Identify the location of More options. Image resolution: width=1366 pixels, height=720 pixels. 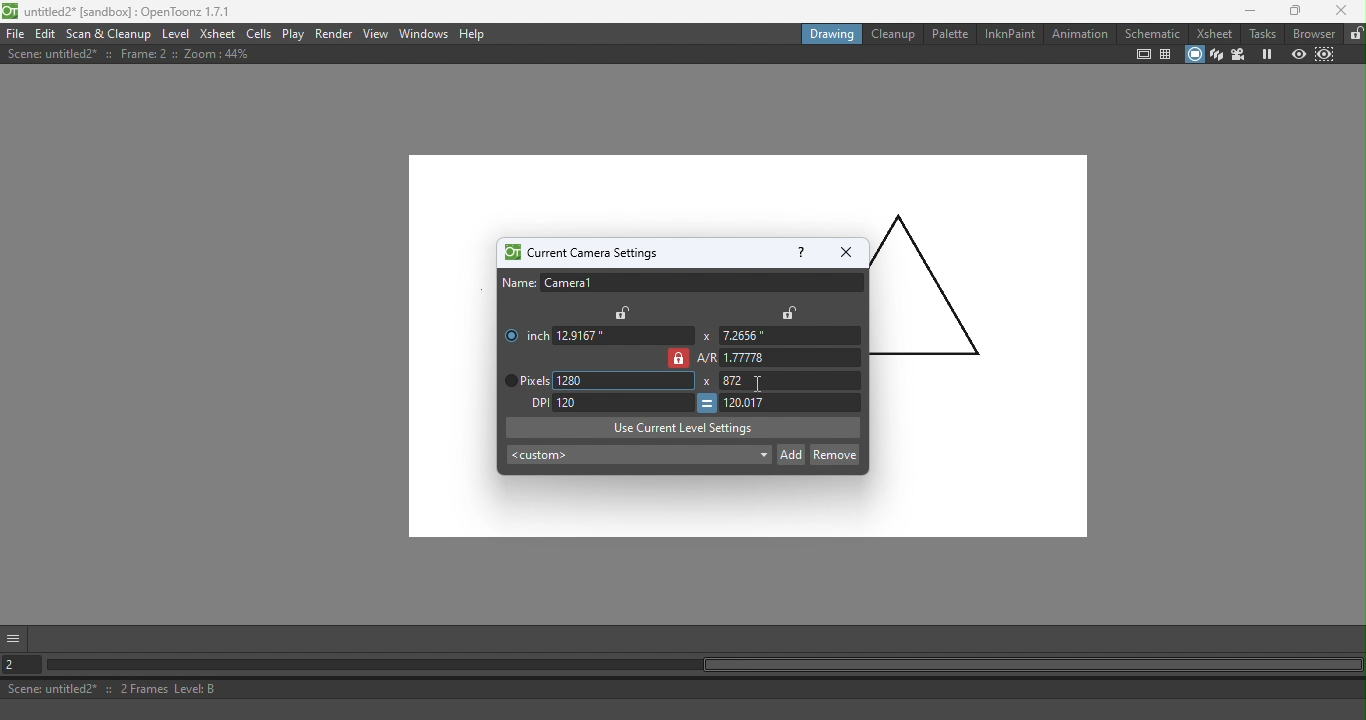
(16, 637).